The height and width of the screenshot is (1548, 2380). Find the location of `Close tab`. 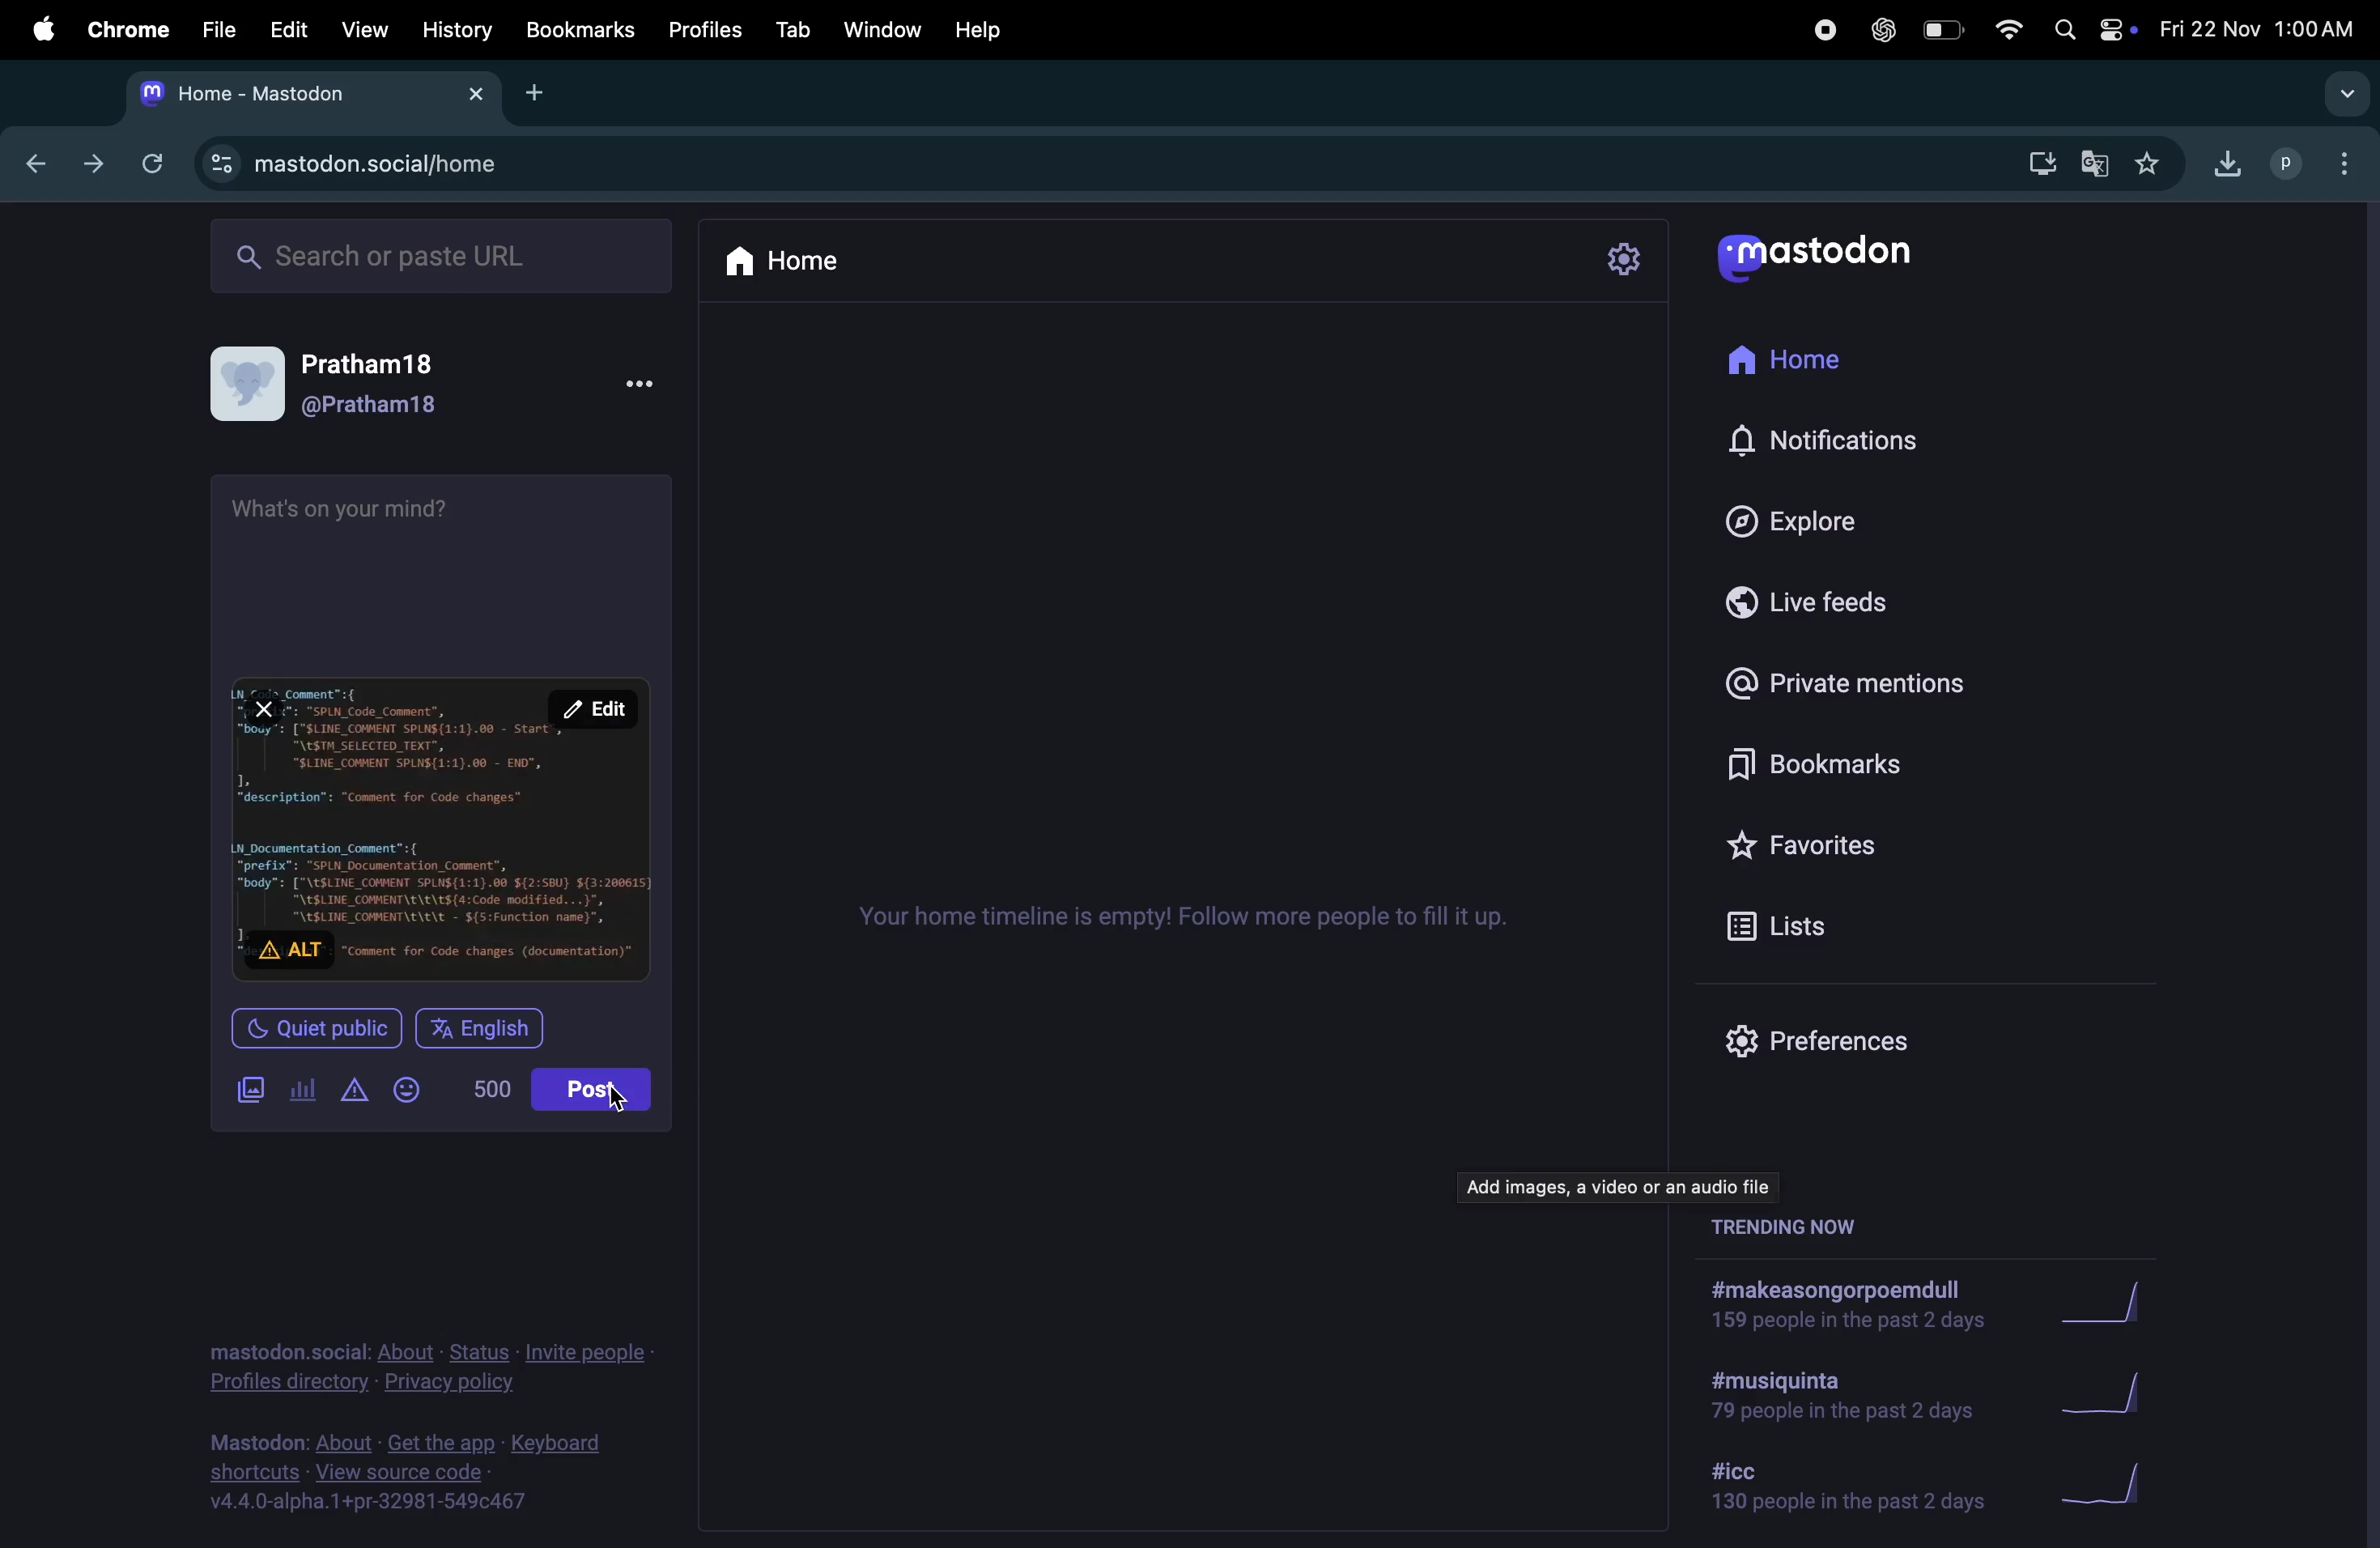

Close tab is located at coordinates (477, 100).